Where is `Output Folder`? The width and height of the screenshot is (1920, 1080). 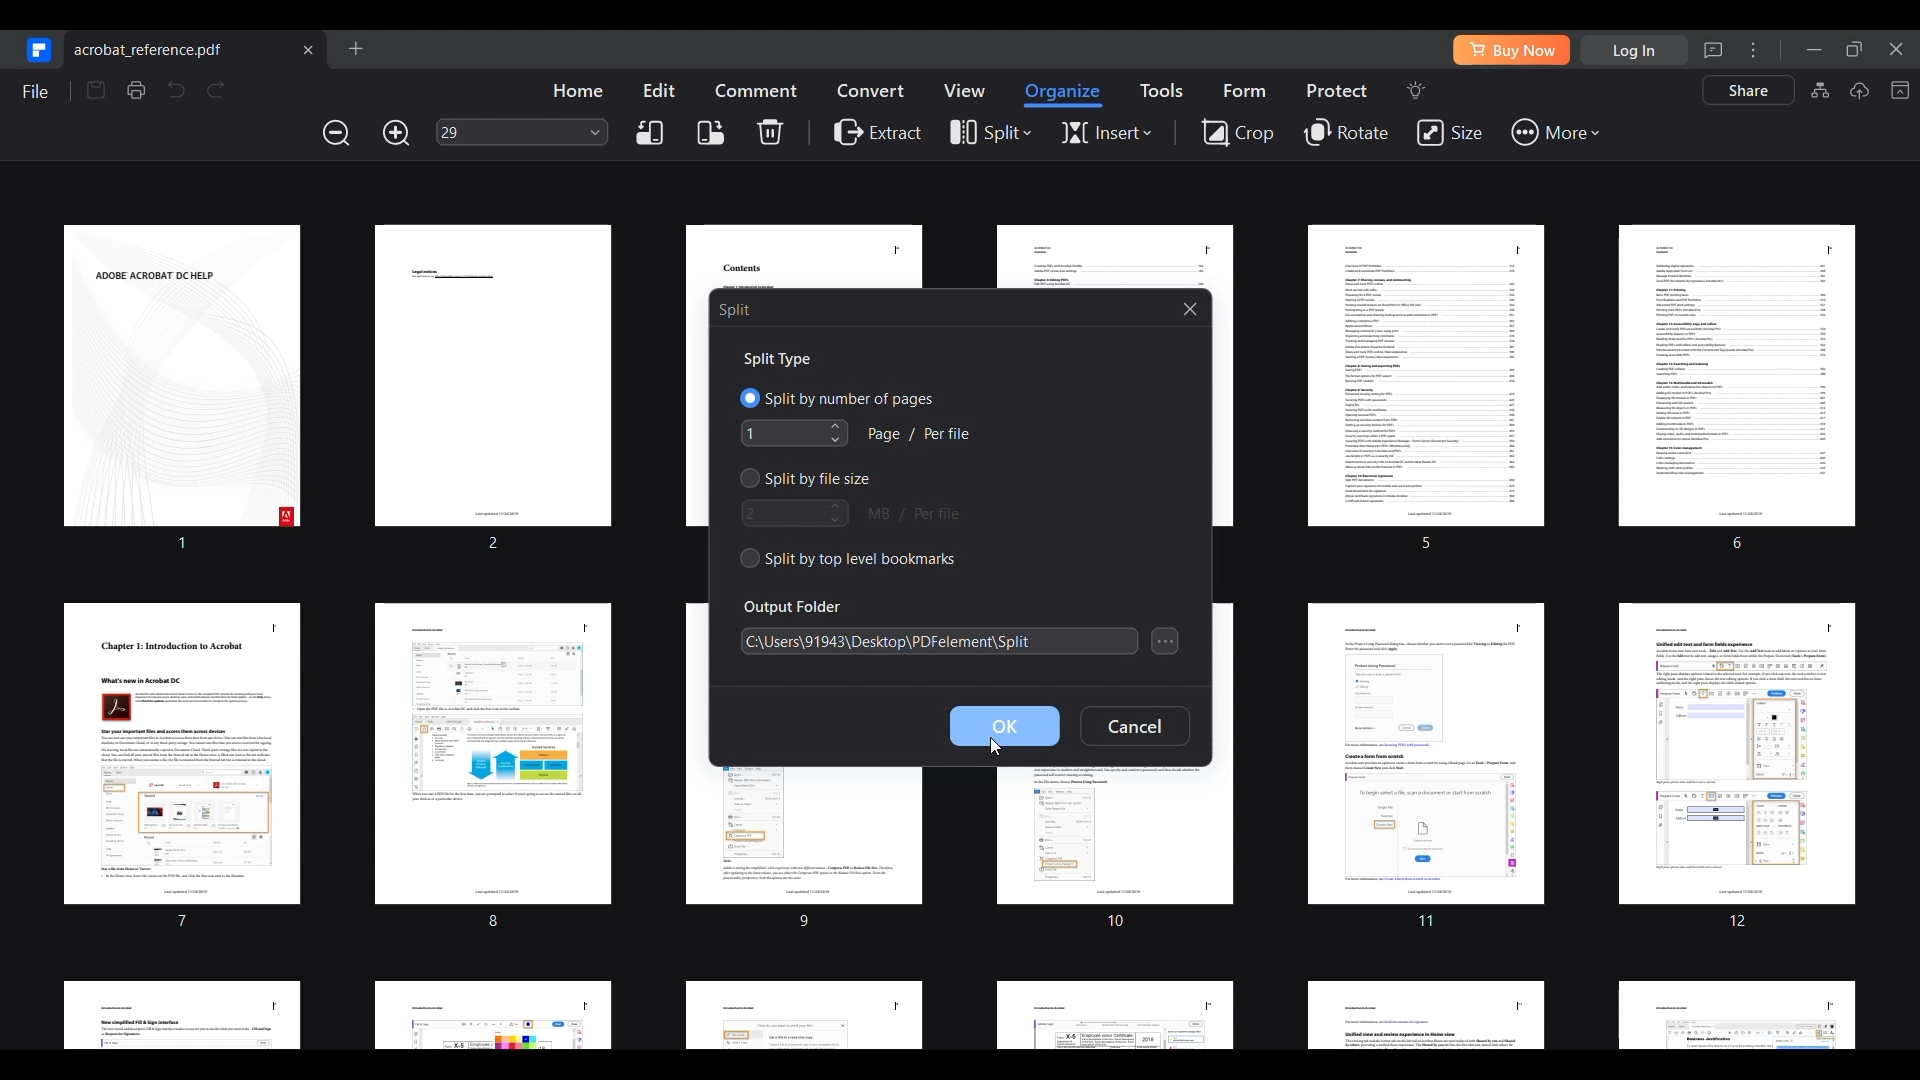
Output Folder is located at coordinates (791, 605).